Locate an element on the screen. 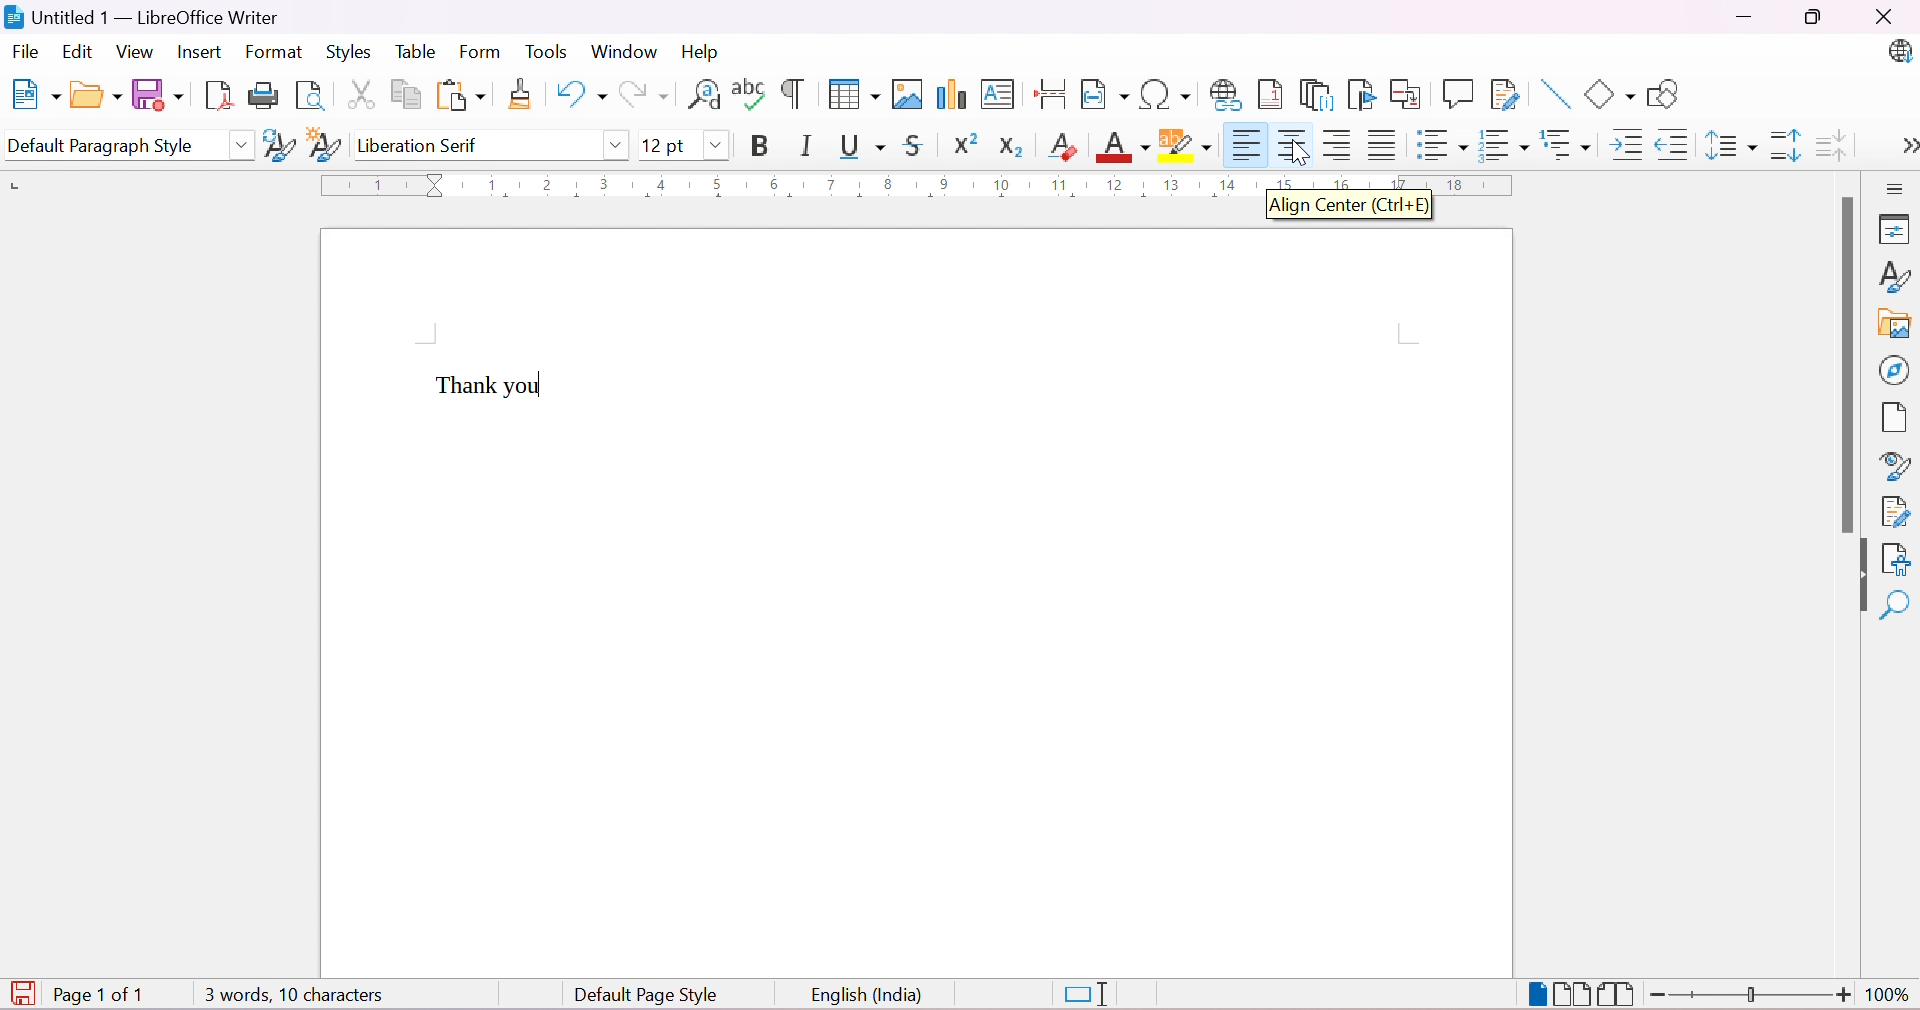  Toggle Ordered List is located at coordinates (1501, 143).